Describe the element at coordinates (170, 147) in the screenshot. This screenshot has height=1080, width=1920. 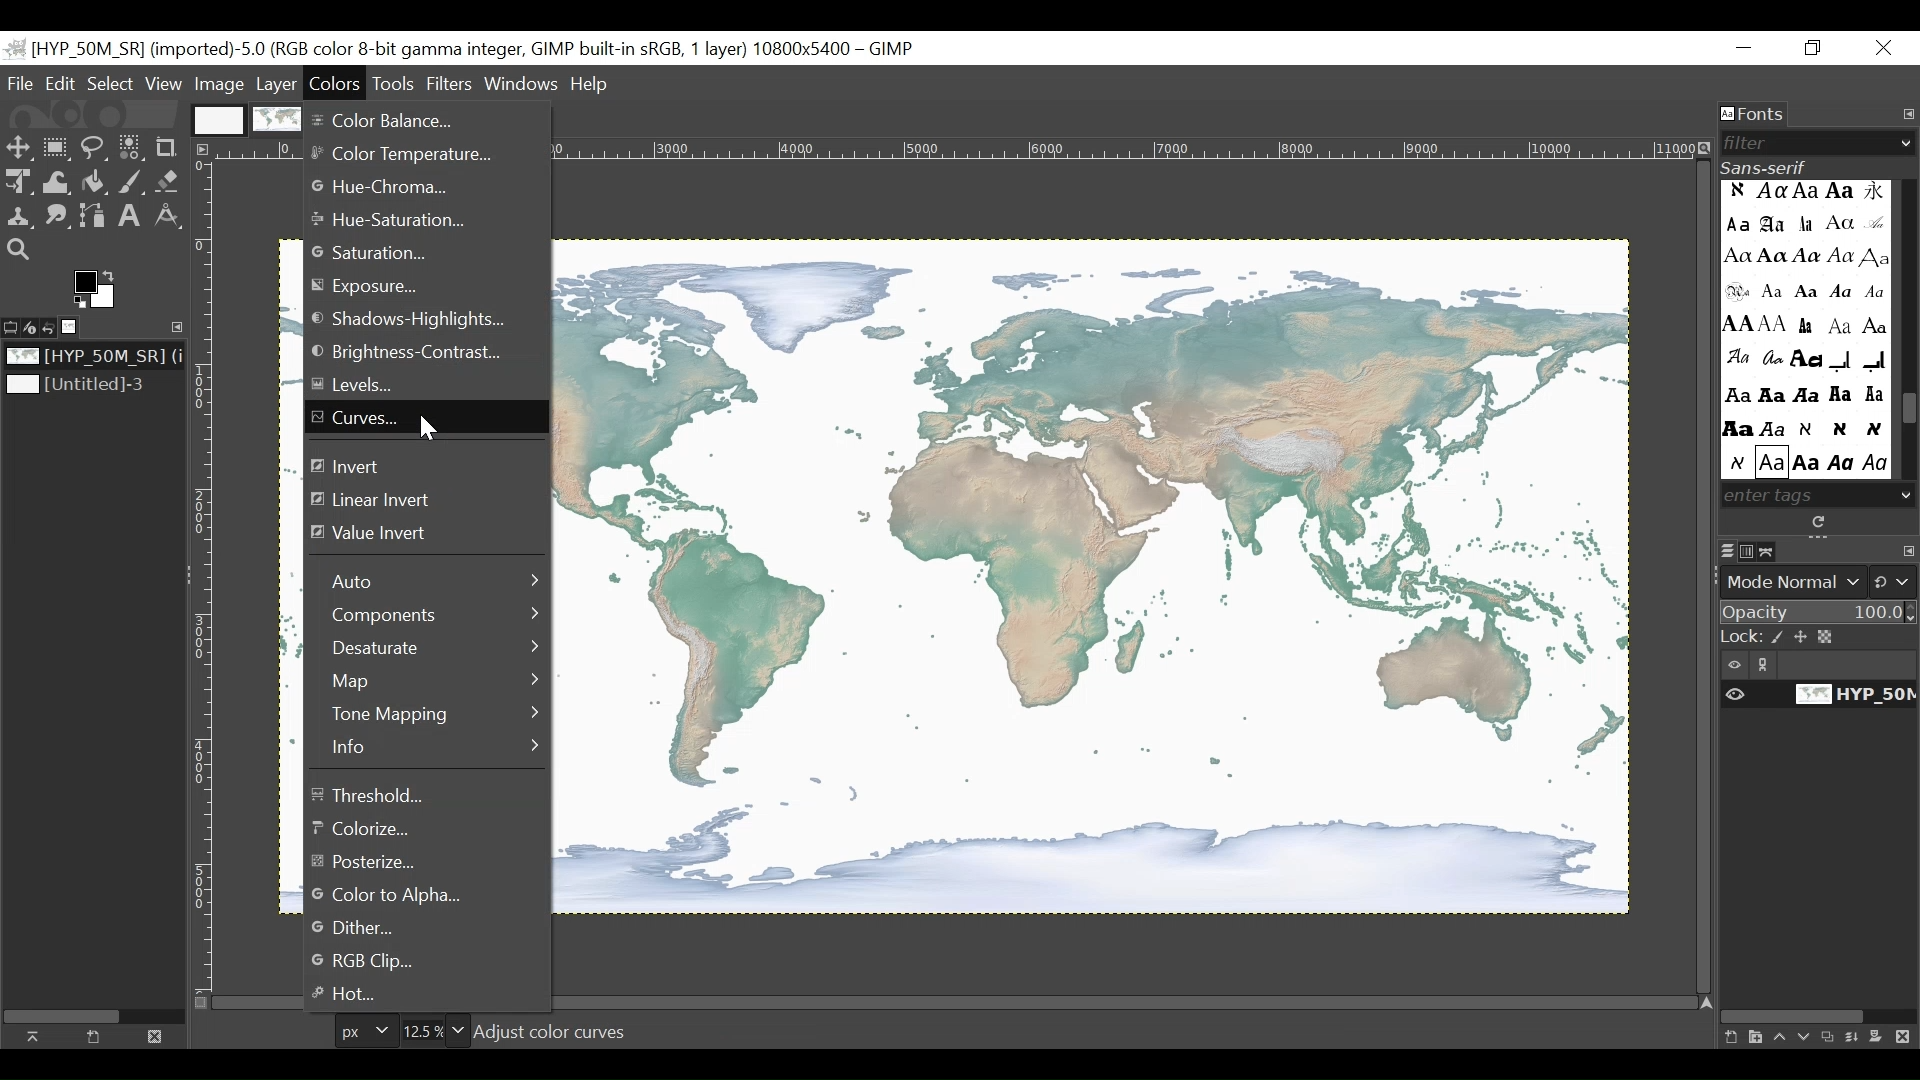
I see `Crop Tool` at that location.